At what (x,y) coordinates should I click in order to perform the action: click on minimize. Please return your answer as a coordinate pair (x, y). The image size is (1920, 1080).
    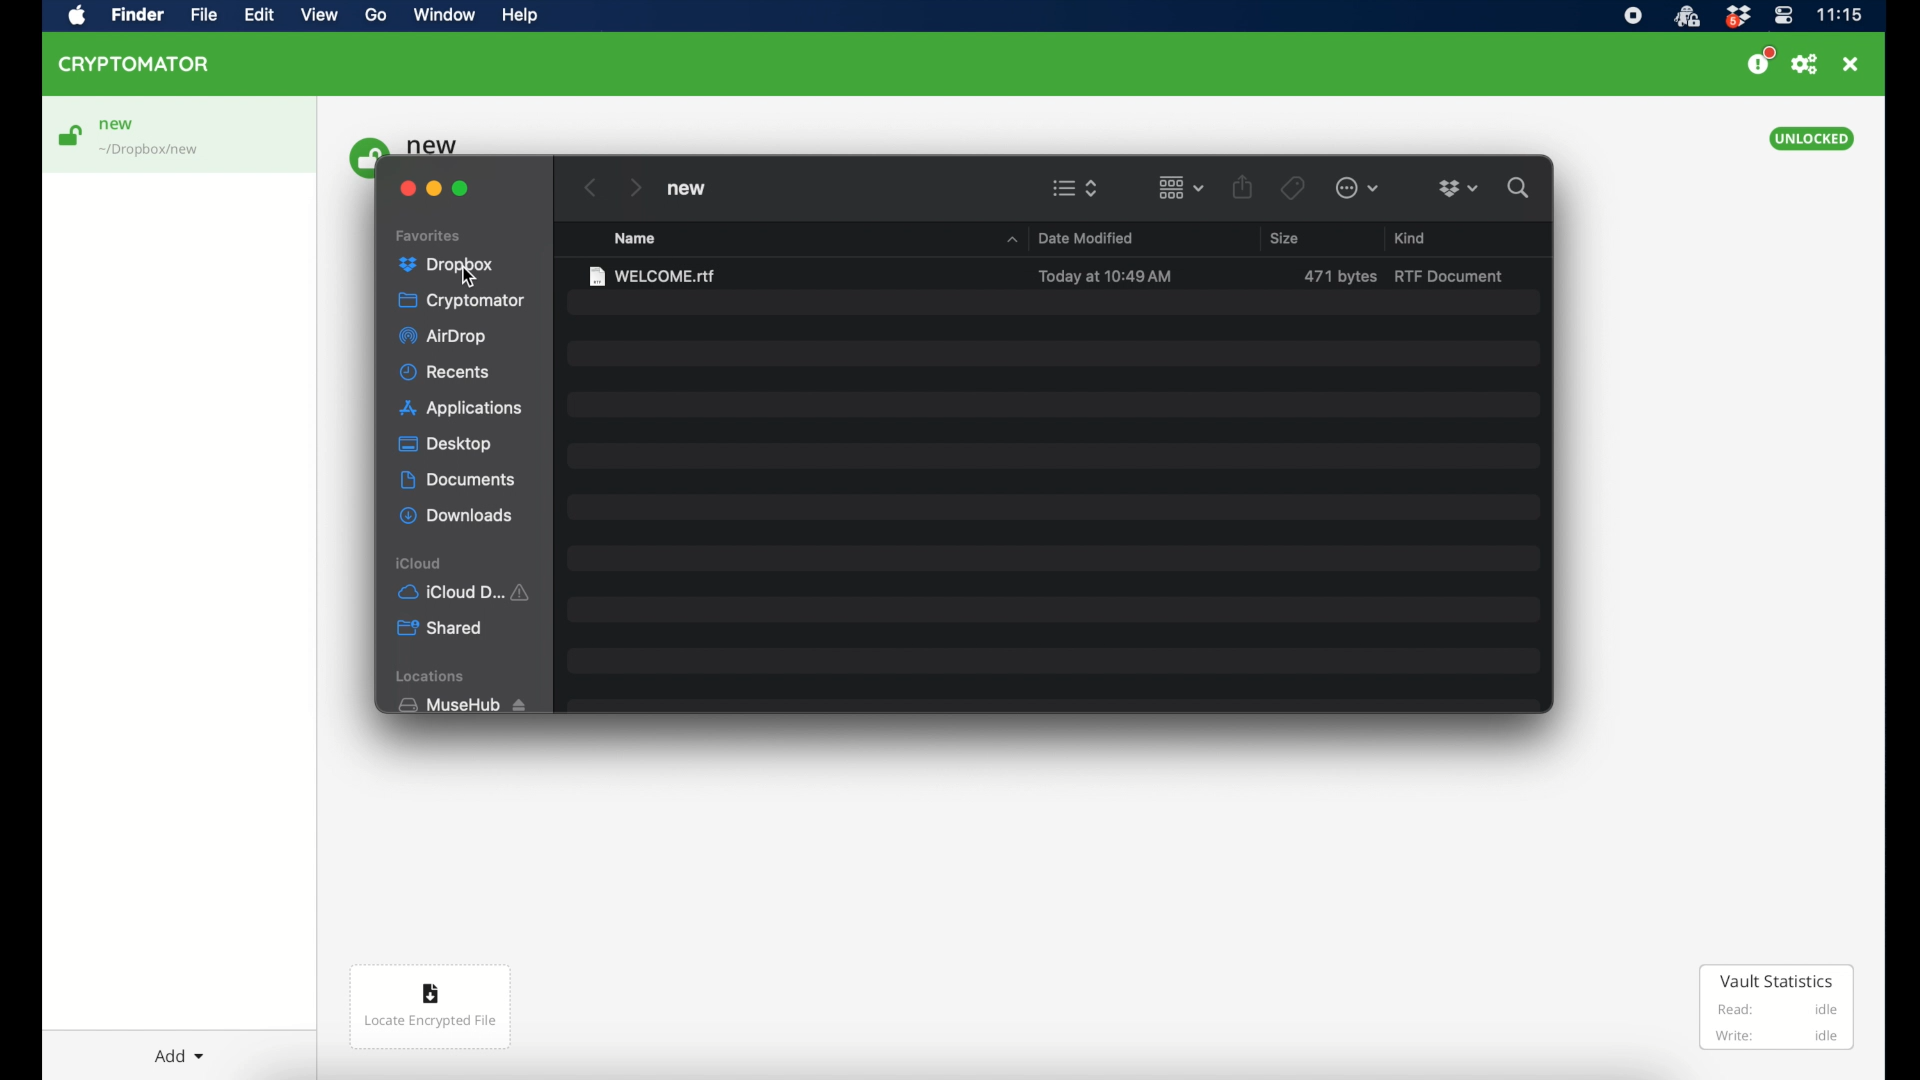
    Looking at the image, I should click on (434, 189).